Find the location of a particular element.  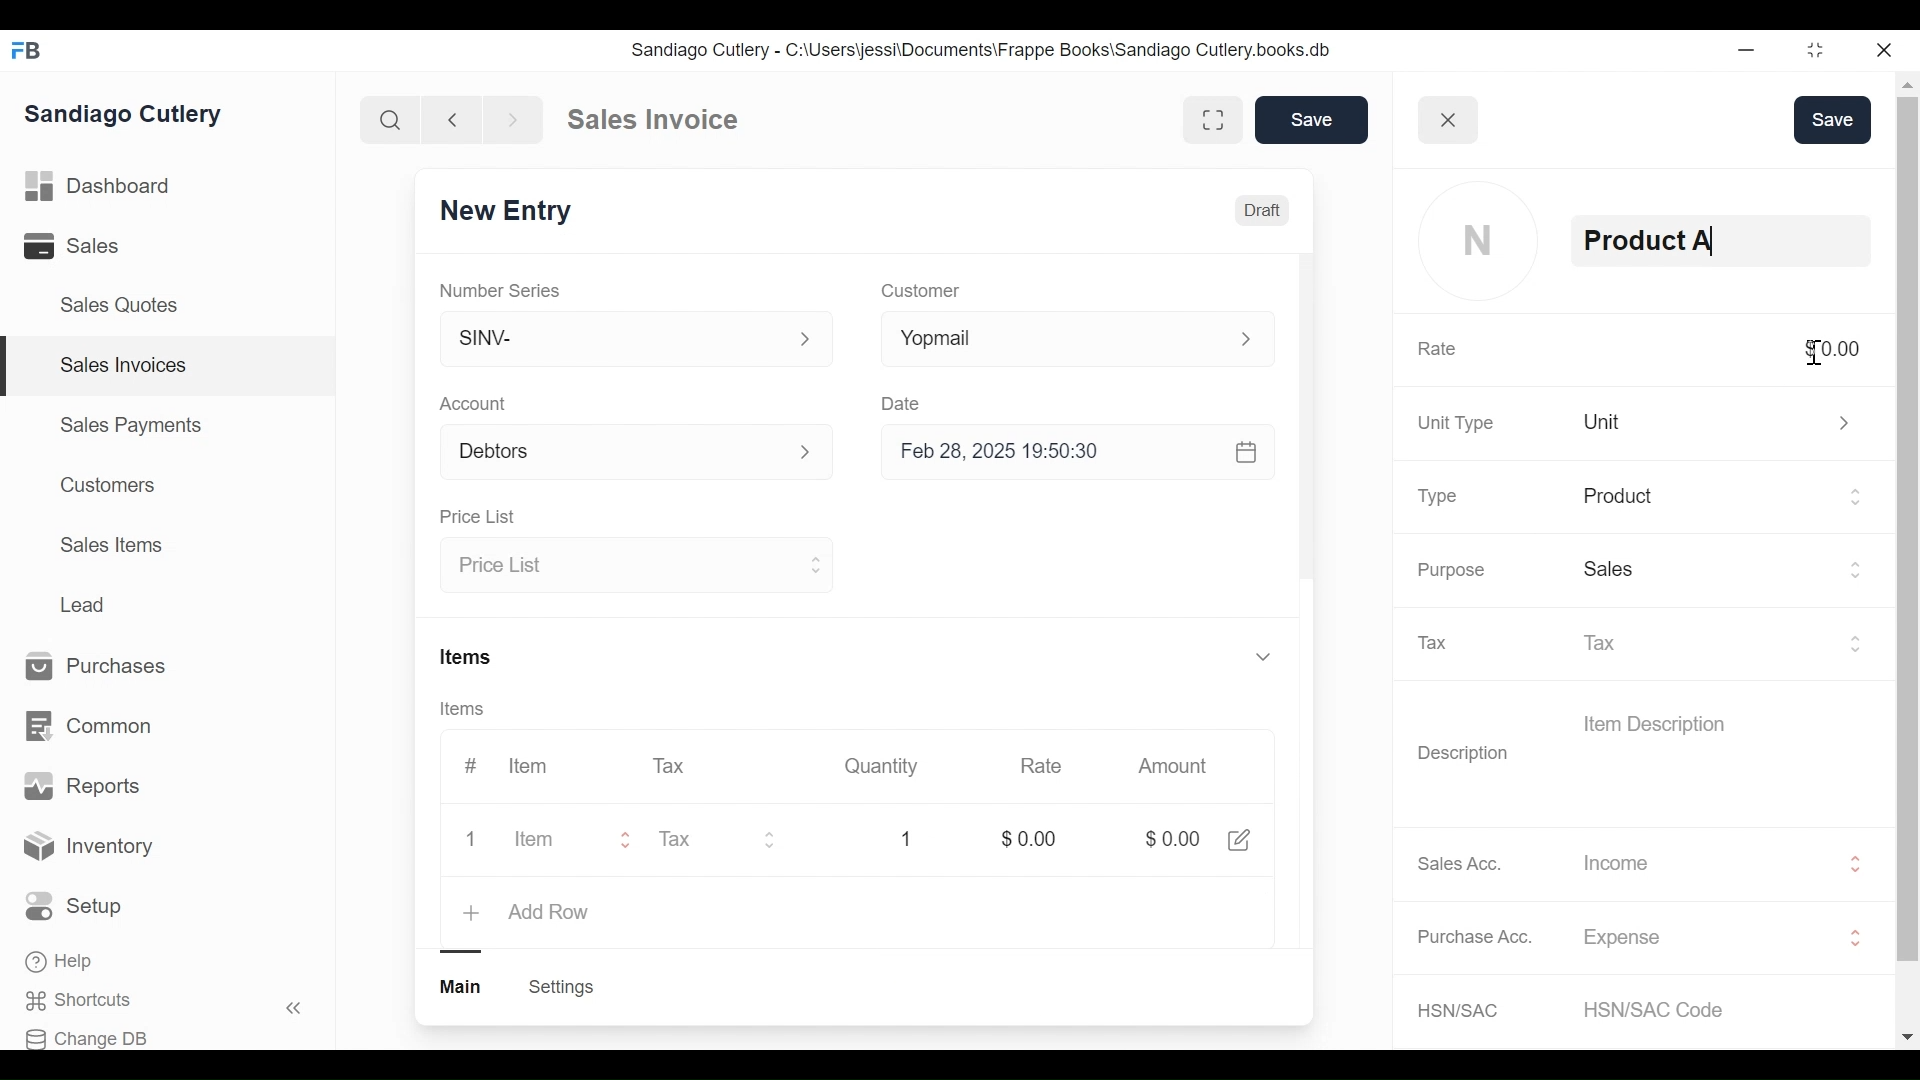

Item is located at coordinates (526, 766).